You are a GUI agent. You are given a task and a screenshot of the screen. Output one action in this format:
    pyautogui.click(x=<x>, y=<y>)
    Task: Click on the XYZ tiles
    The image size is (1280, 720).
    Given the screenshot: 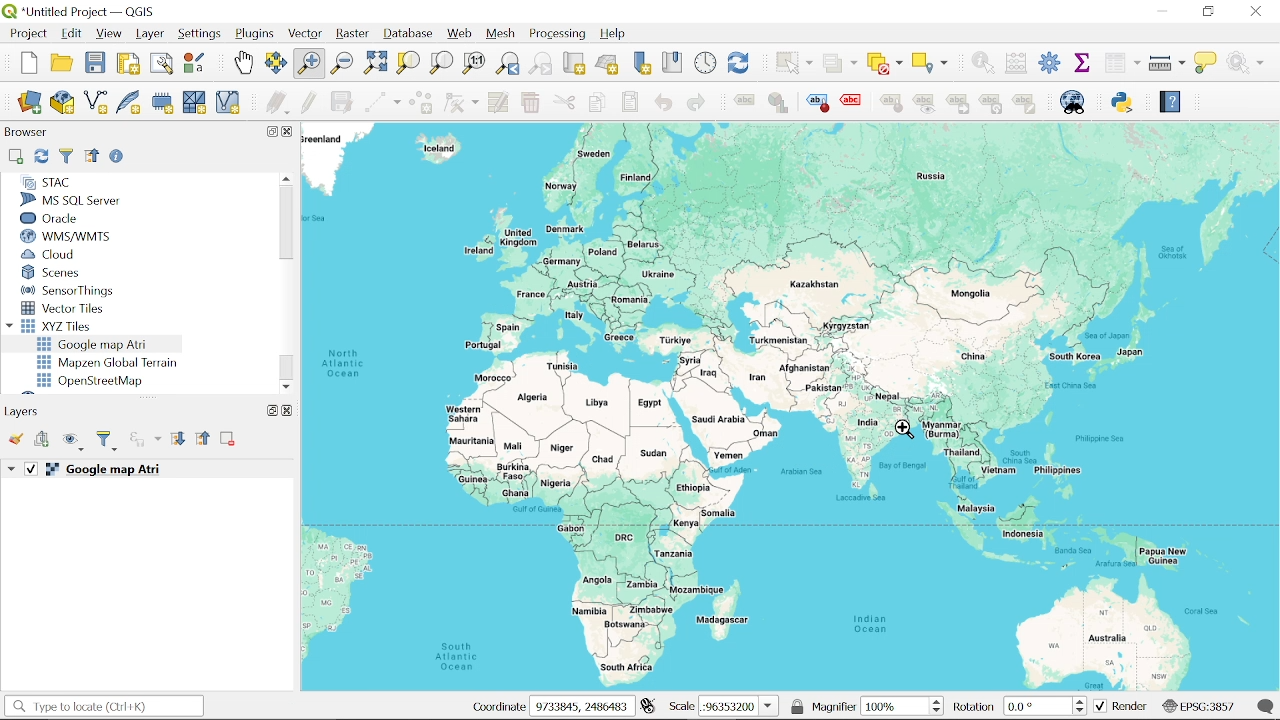 What is the action you would take?
    pyautogui.click(x=62, y=326)
    